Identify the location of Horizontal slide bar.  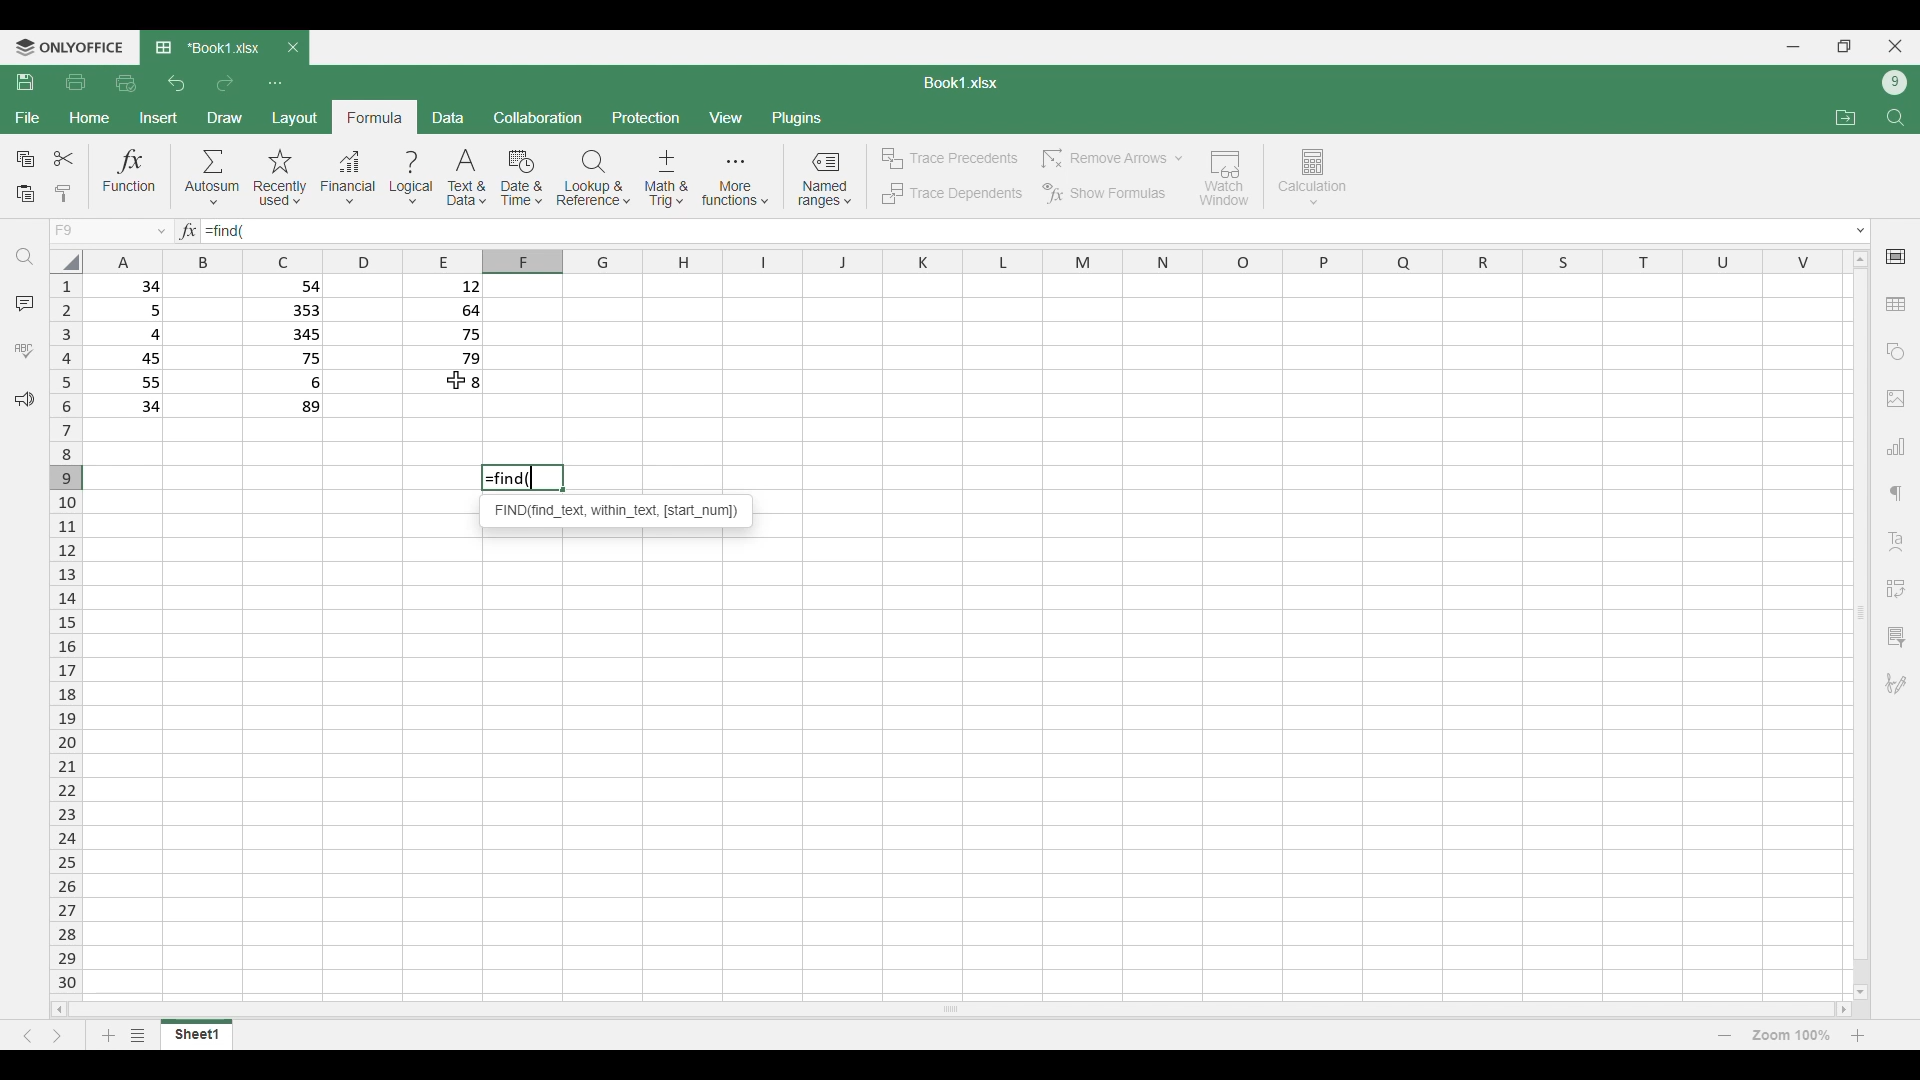
(951, 1008).